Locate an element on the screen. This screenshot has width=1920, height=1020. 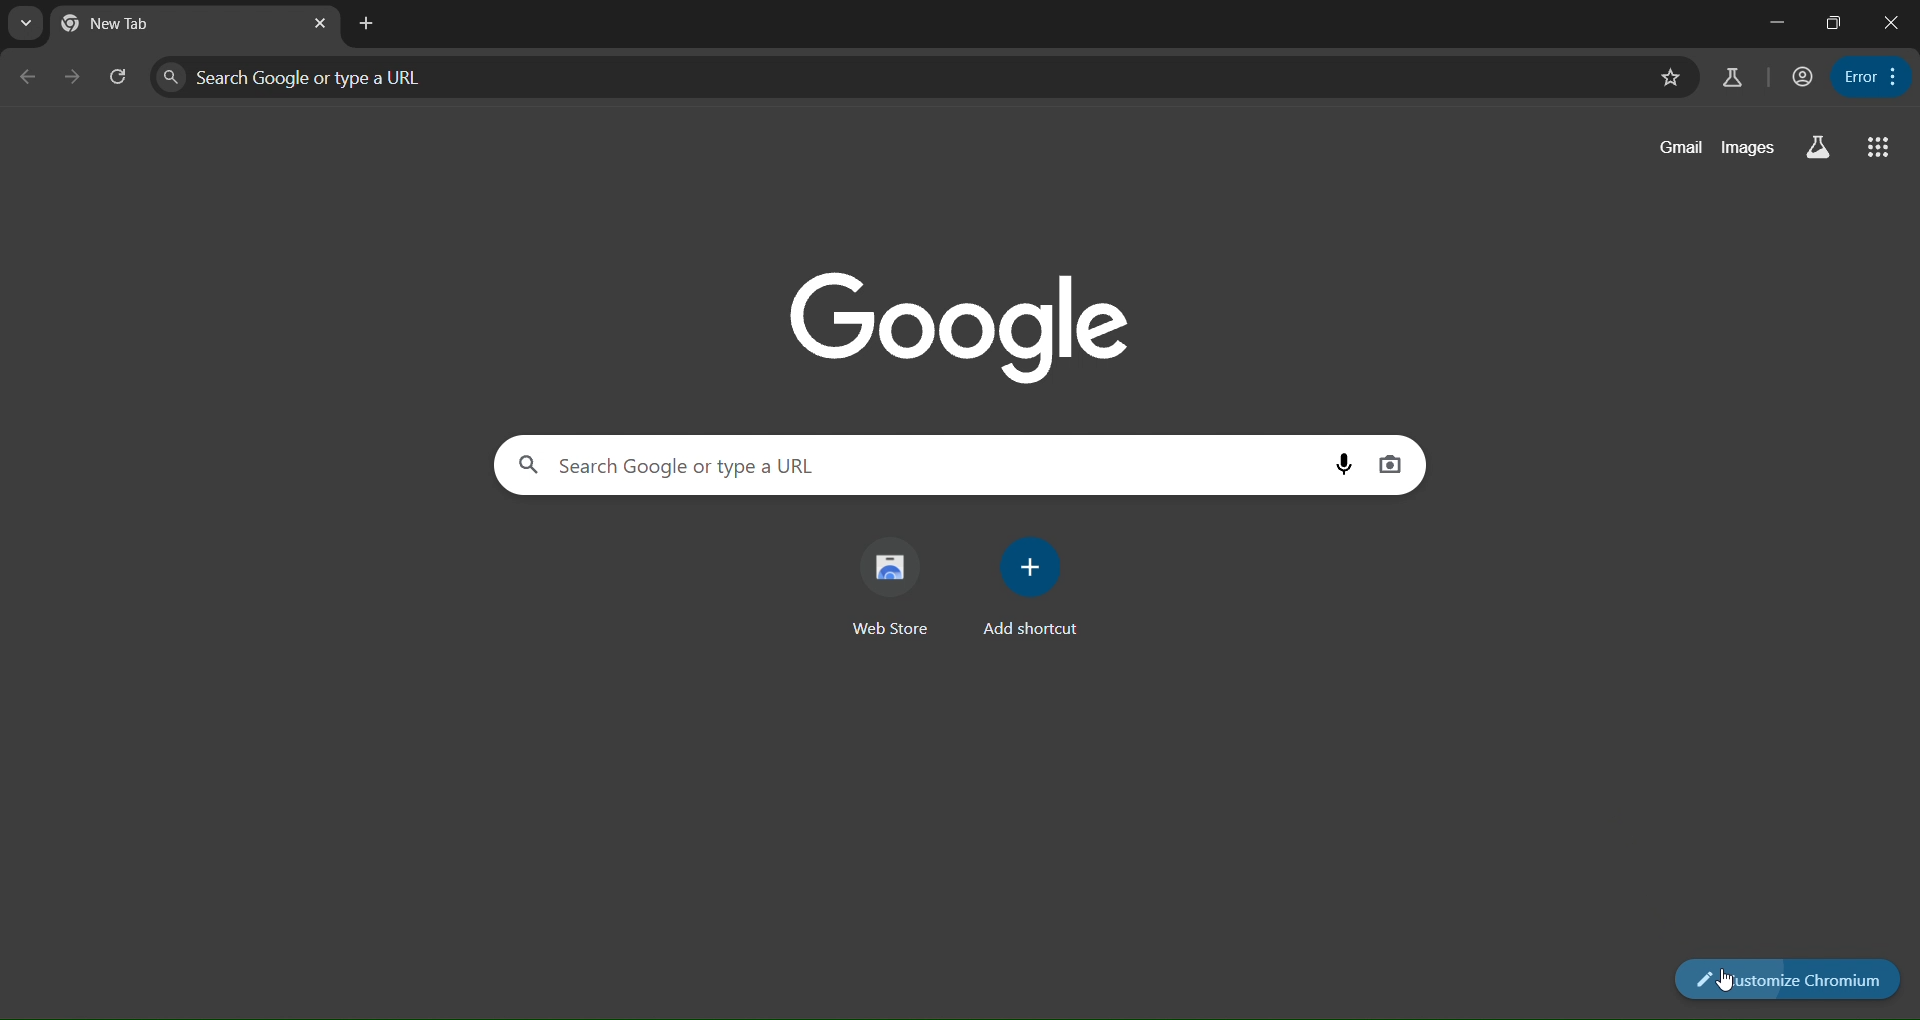
google is located at coordinates (959, 319).